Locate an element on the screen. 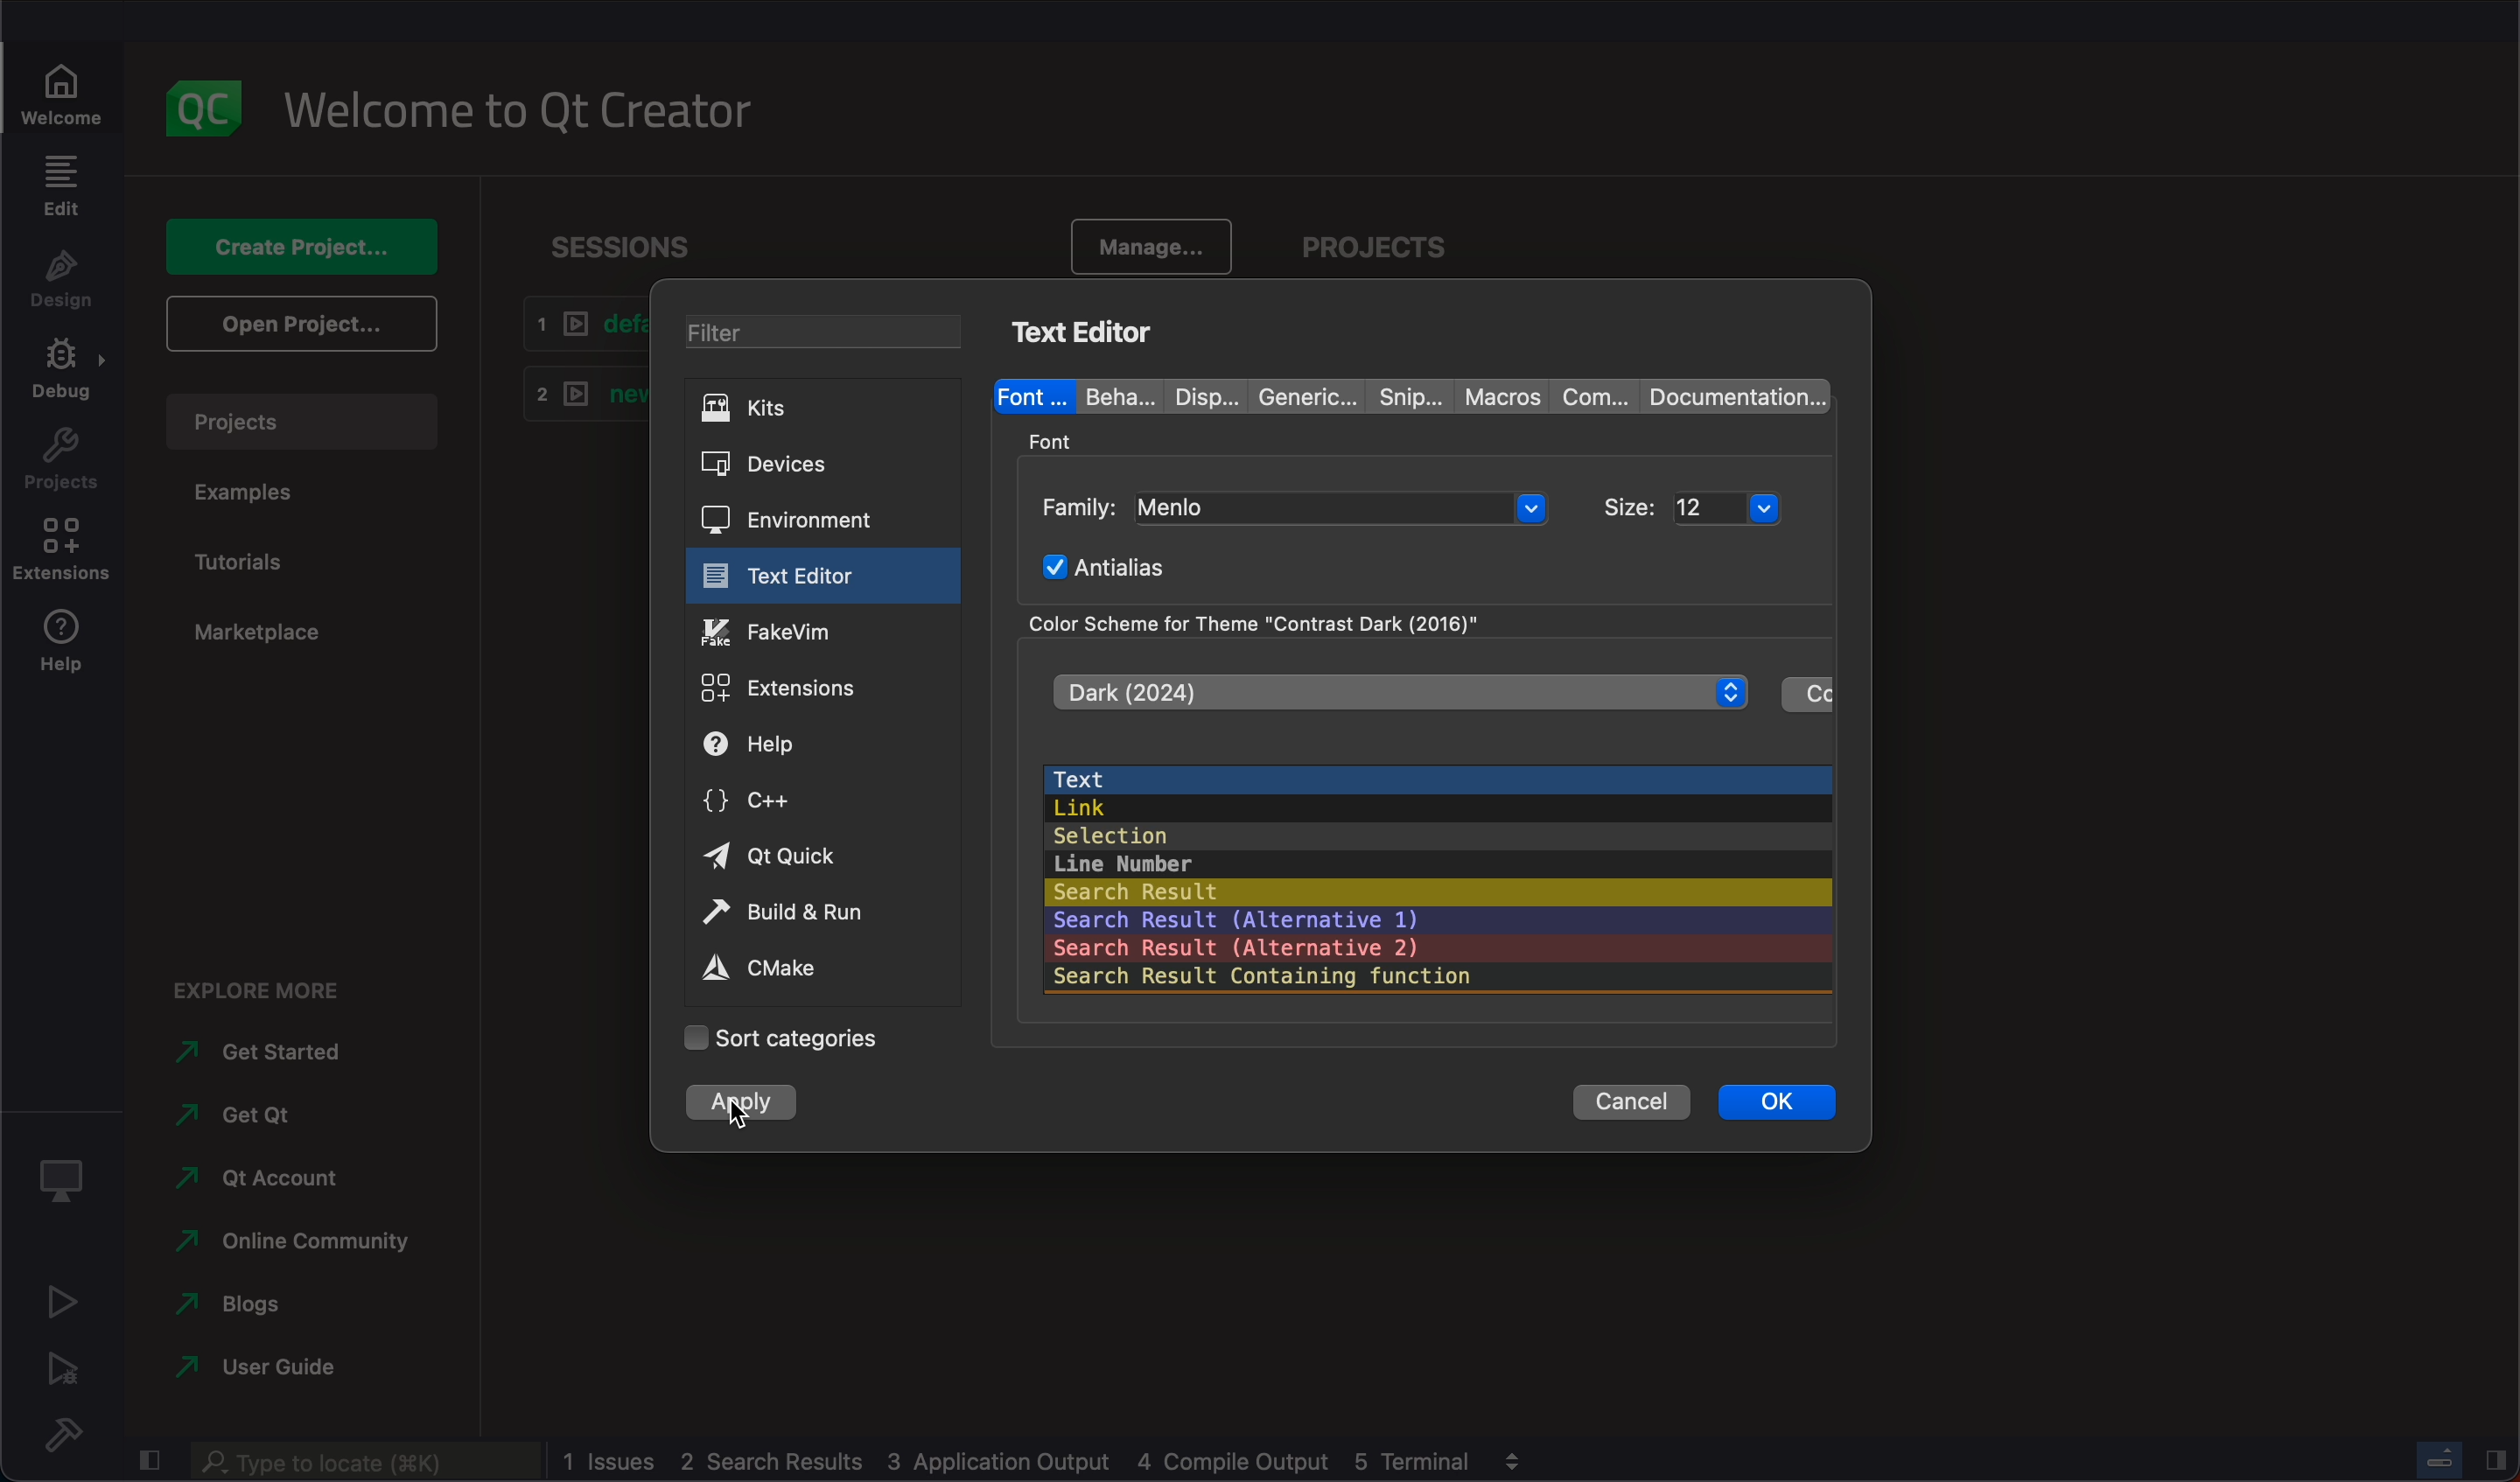  disp is located at coordinates (1191, 394).